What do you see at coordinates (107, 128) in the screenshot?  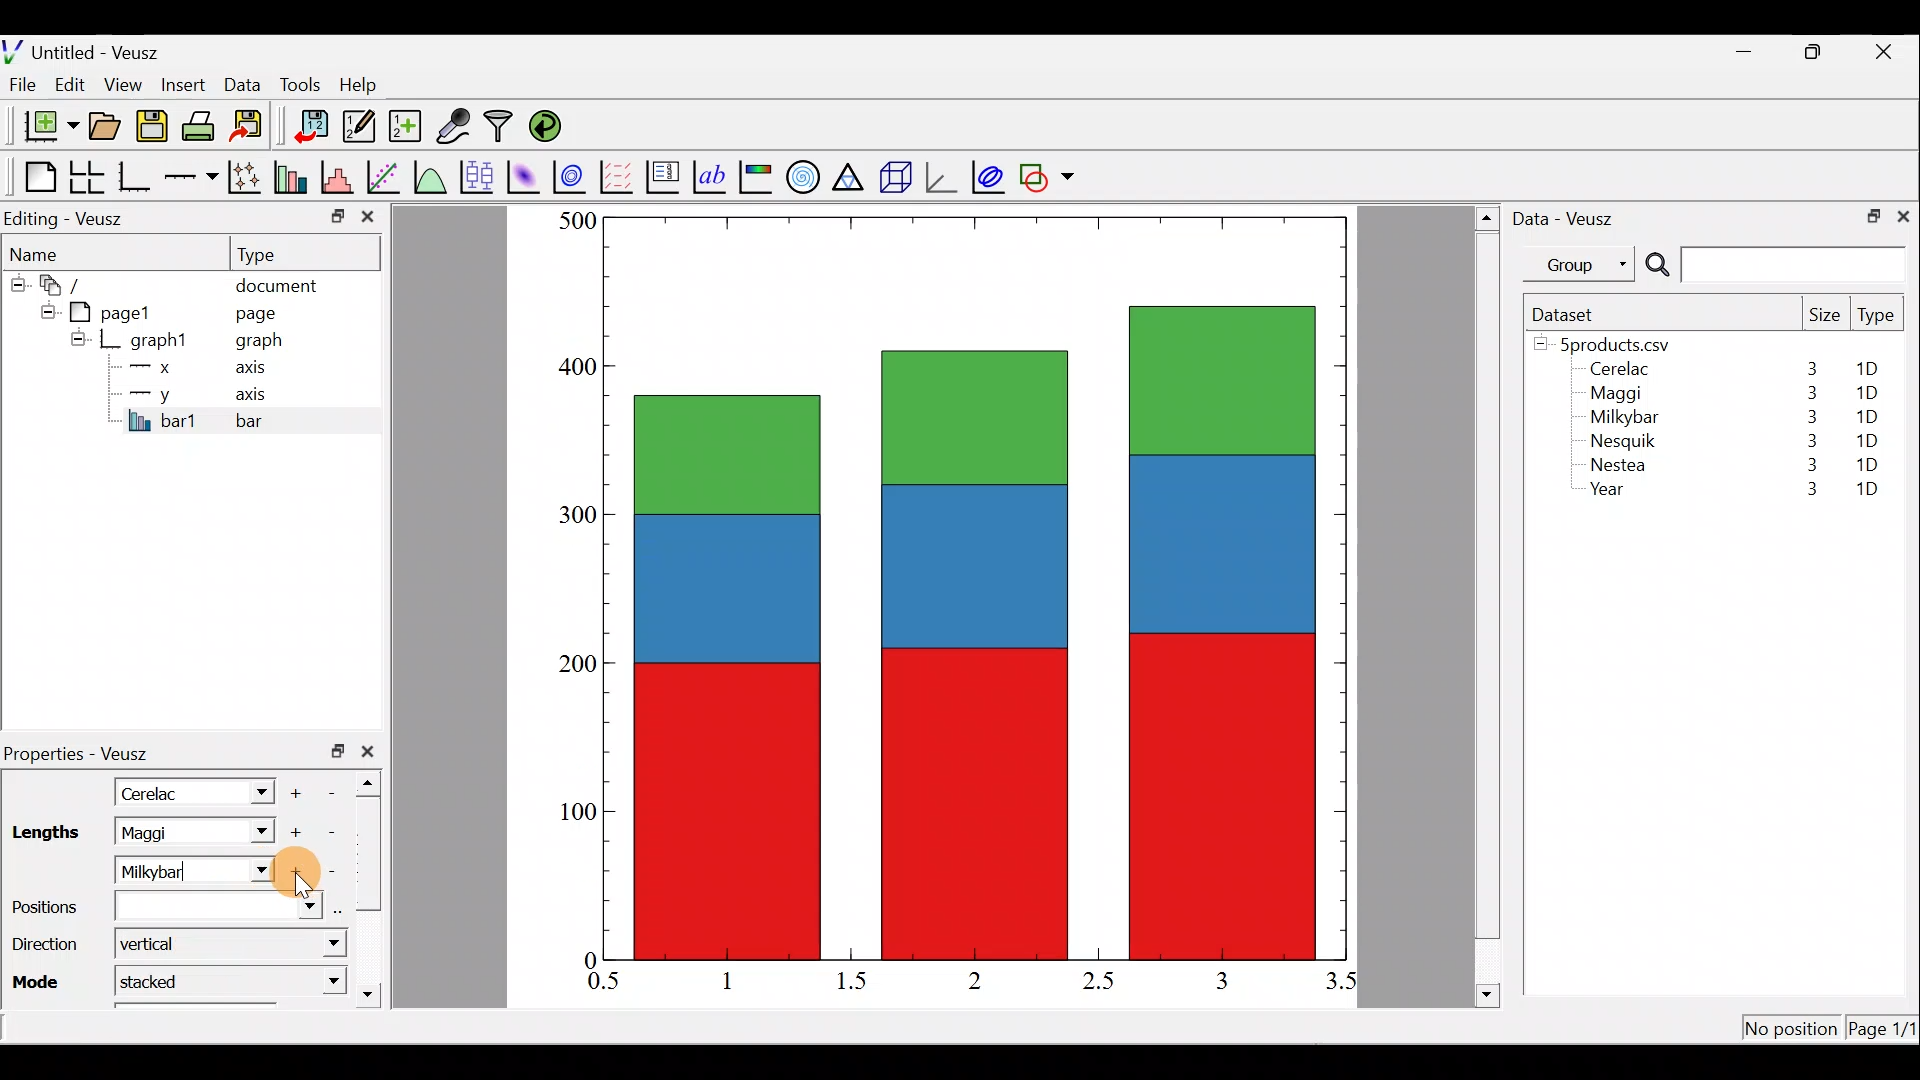 I see `Open a document` at bounding box center [107, 128].